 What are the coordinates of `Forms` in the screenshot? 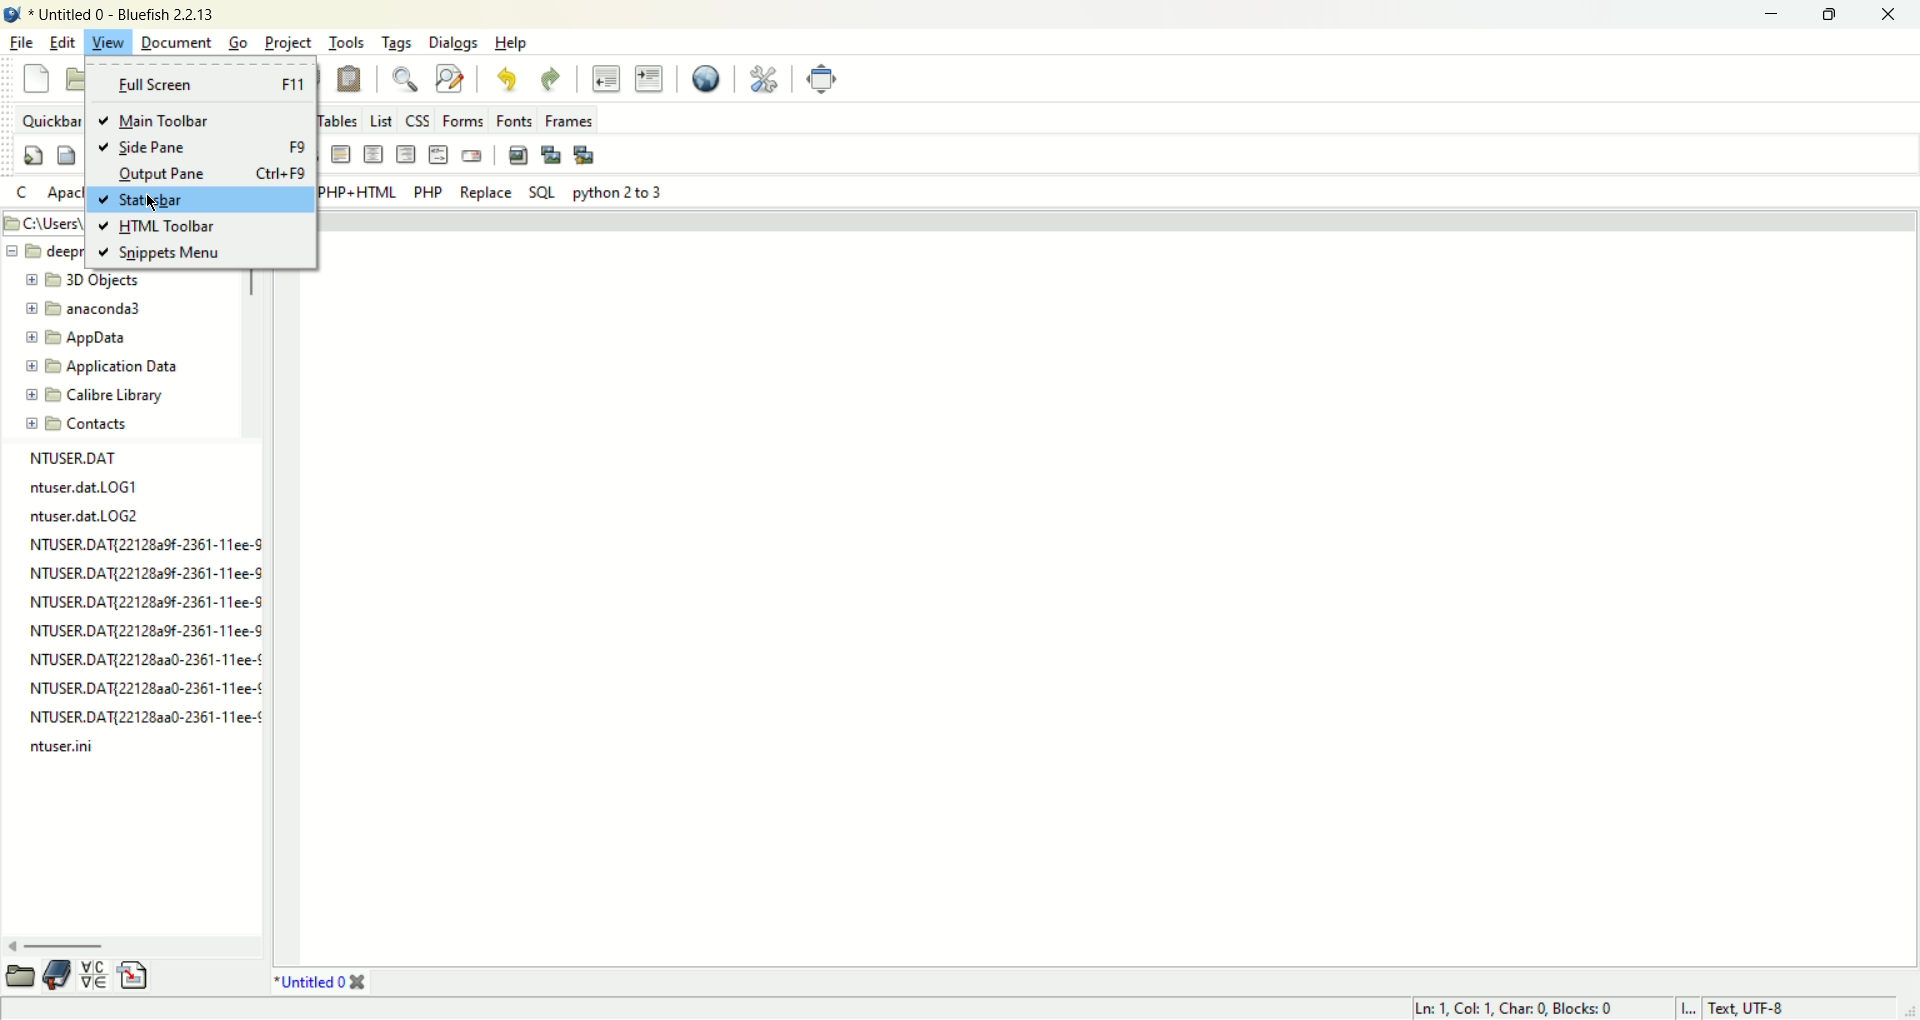 It's located at (460, 121).